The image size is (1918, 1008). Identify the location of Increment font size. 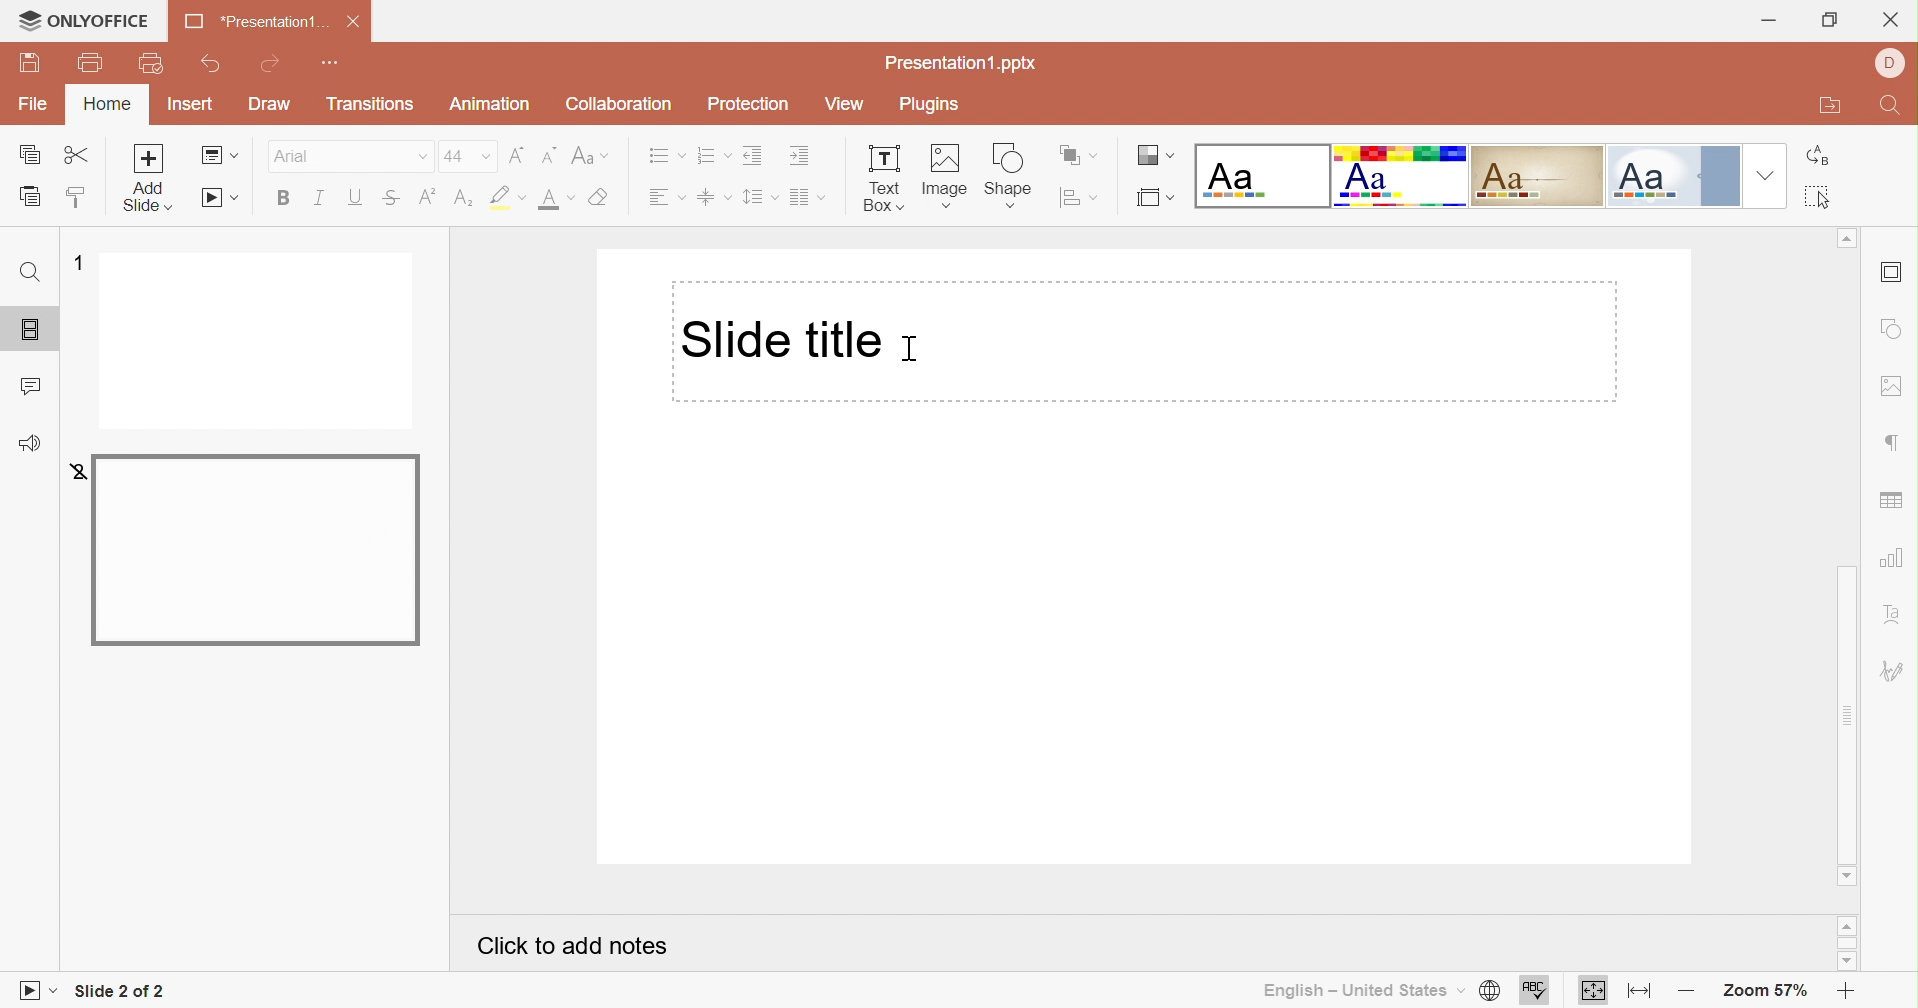
(517, 155).